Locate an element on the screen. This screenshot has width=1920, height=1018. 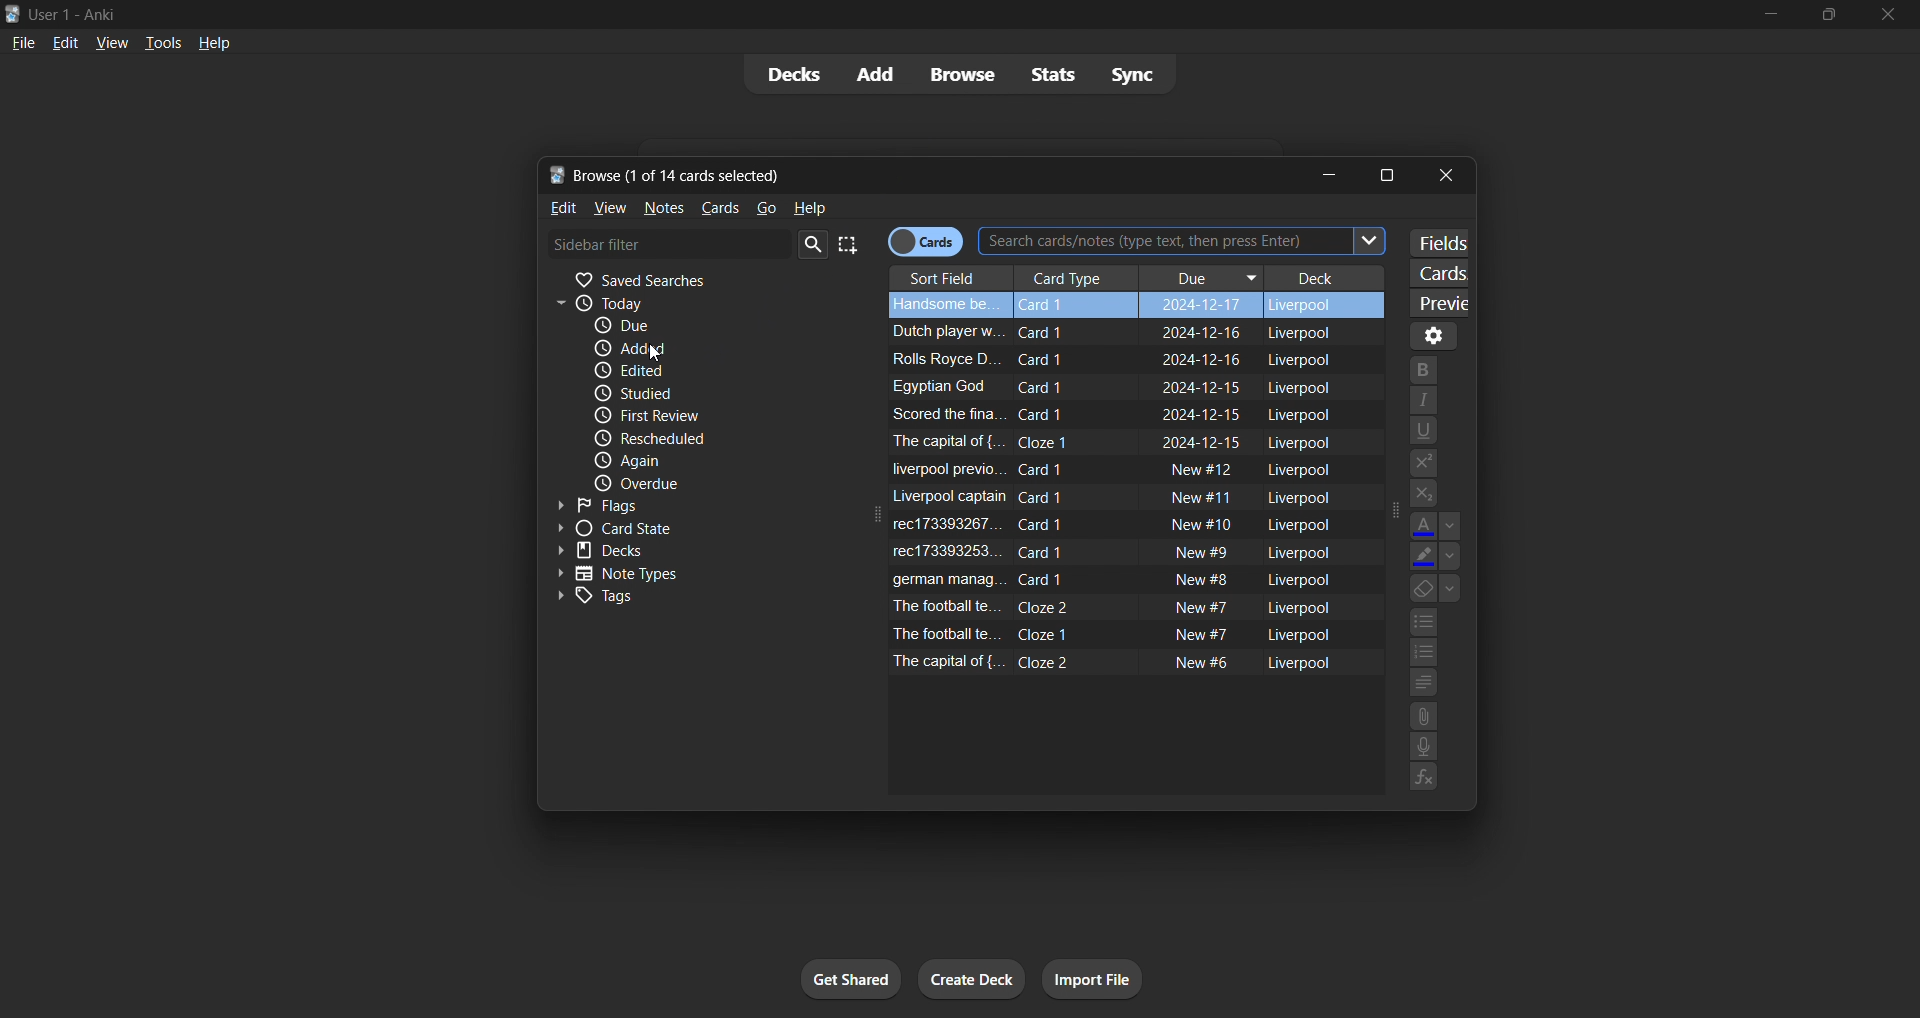
file is located at coordinates (22, 41).